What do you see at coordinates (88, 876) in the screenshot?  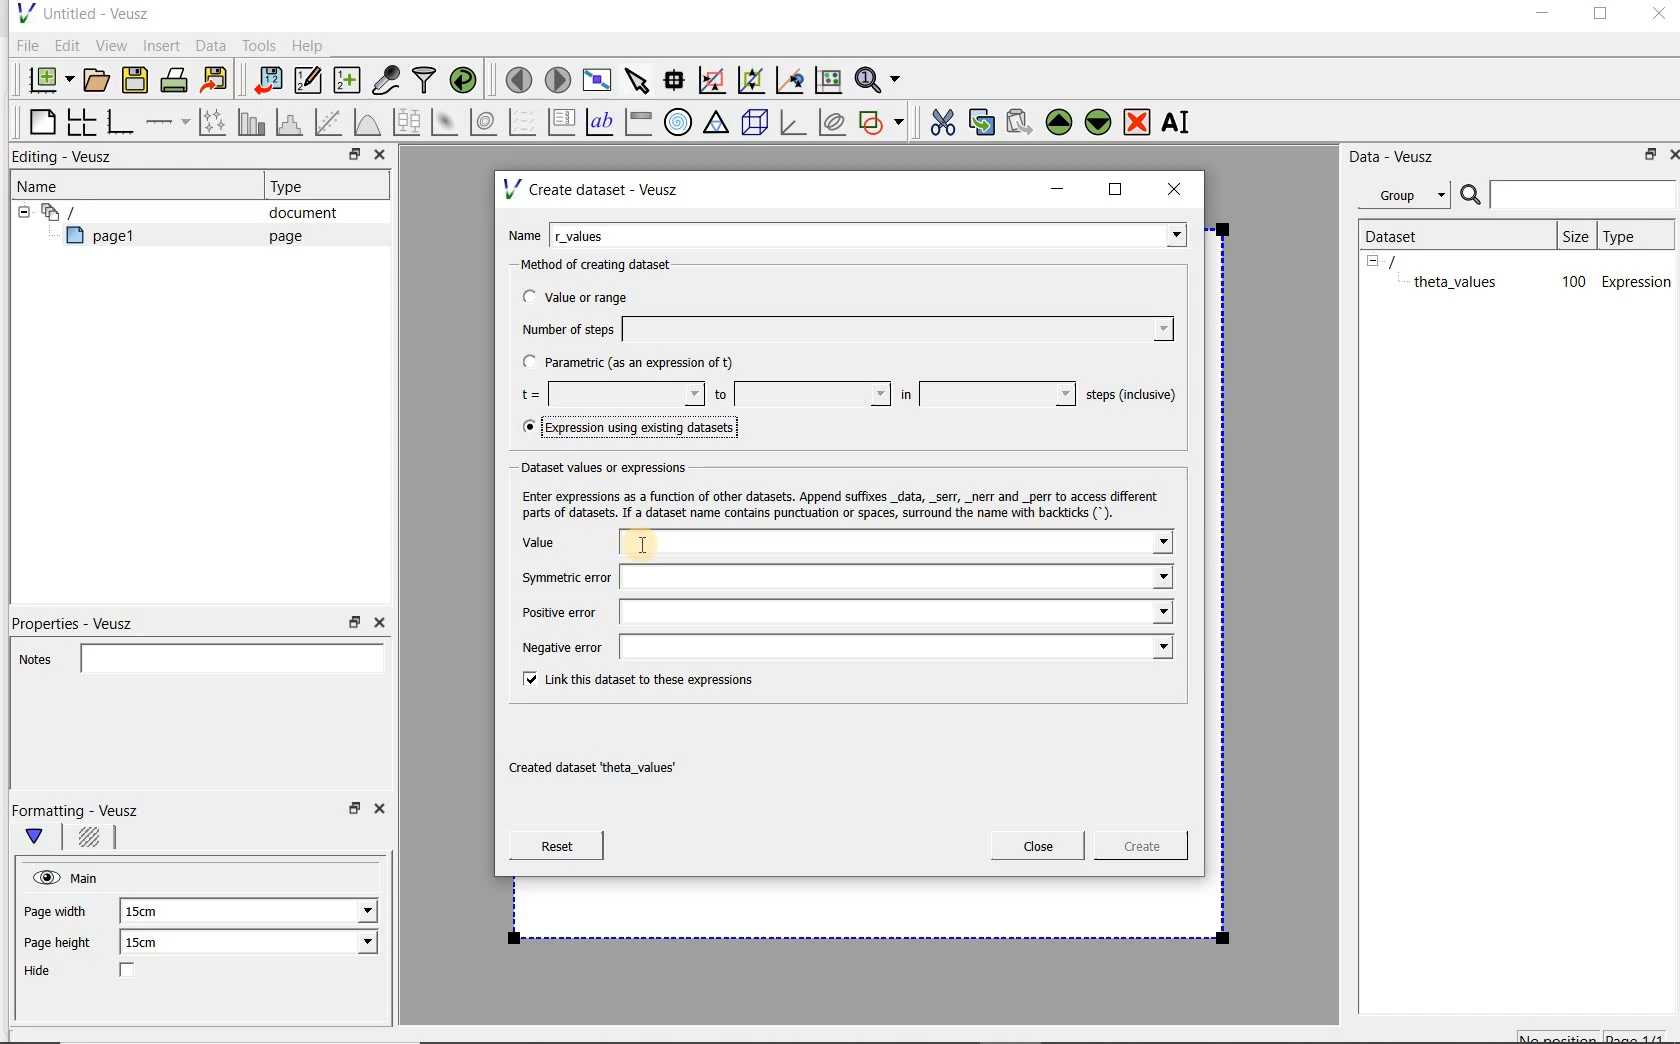 I see `Main` at bounding box center [88, 876].